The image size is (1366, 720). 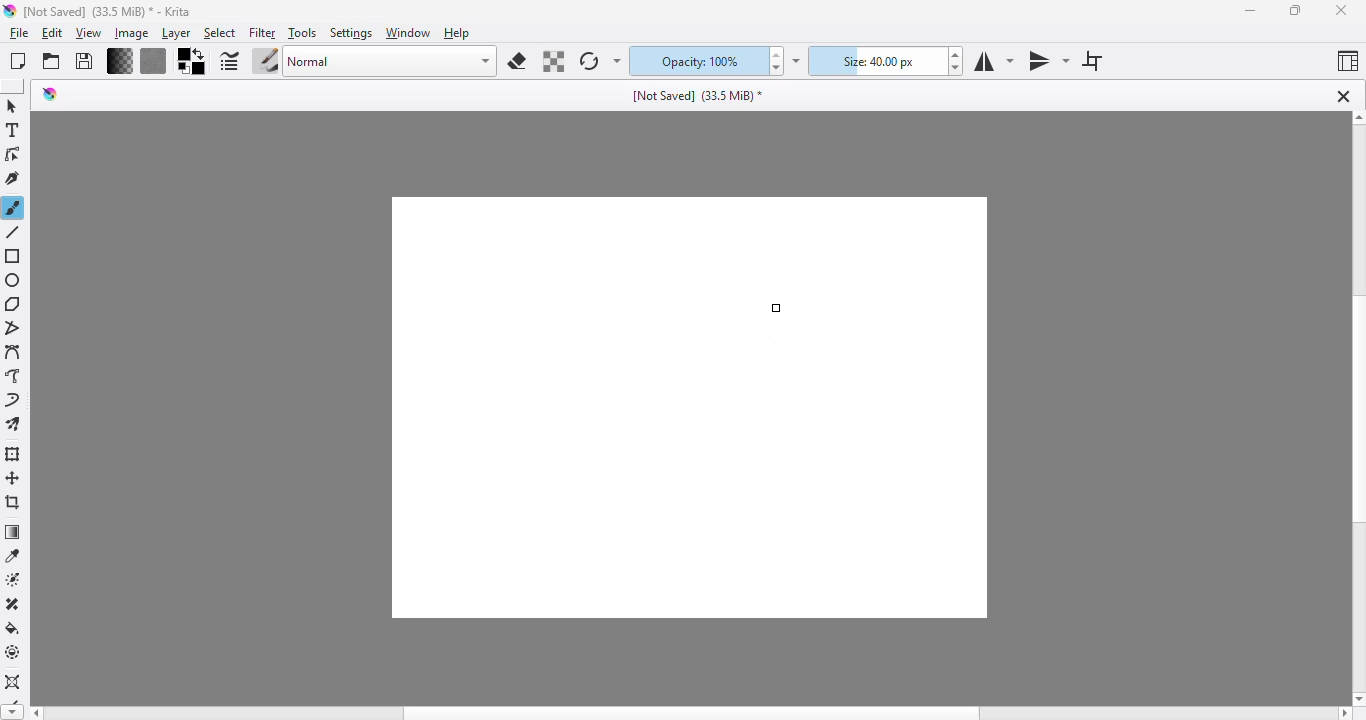 What do you see at coordinates (221, 33) in the screenshot?
I see `select` at bounding box center [221, 33].